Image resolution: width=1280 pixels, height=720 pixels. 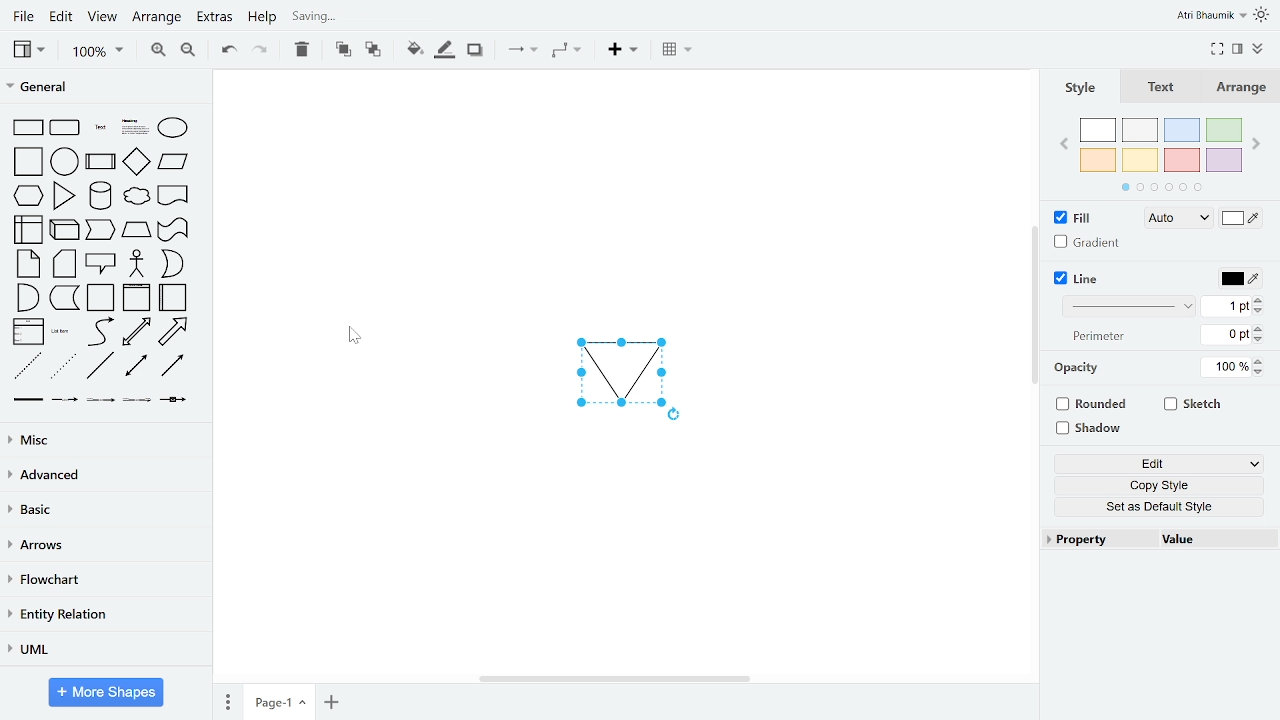 I want to click on dashed line, so click(x=27, y=367).